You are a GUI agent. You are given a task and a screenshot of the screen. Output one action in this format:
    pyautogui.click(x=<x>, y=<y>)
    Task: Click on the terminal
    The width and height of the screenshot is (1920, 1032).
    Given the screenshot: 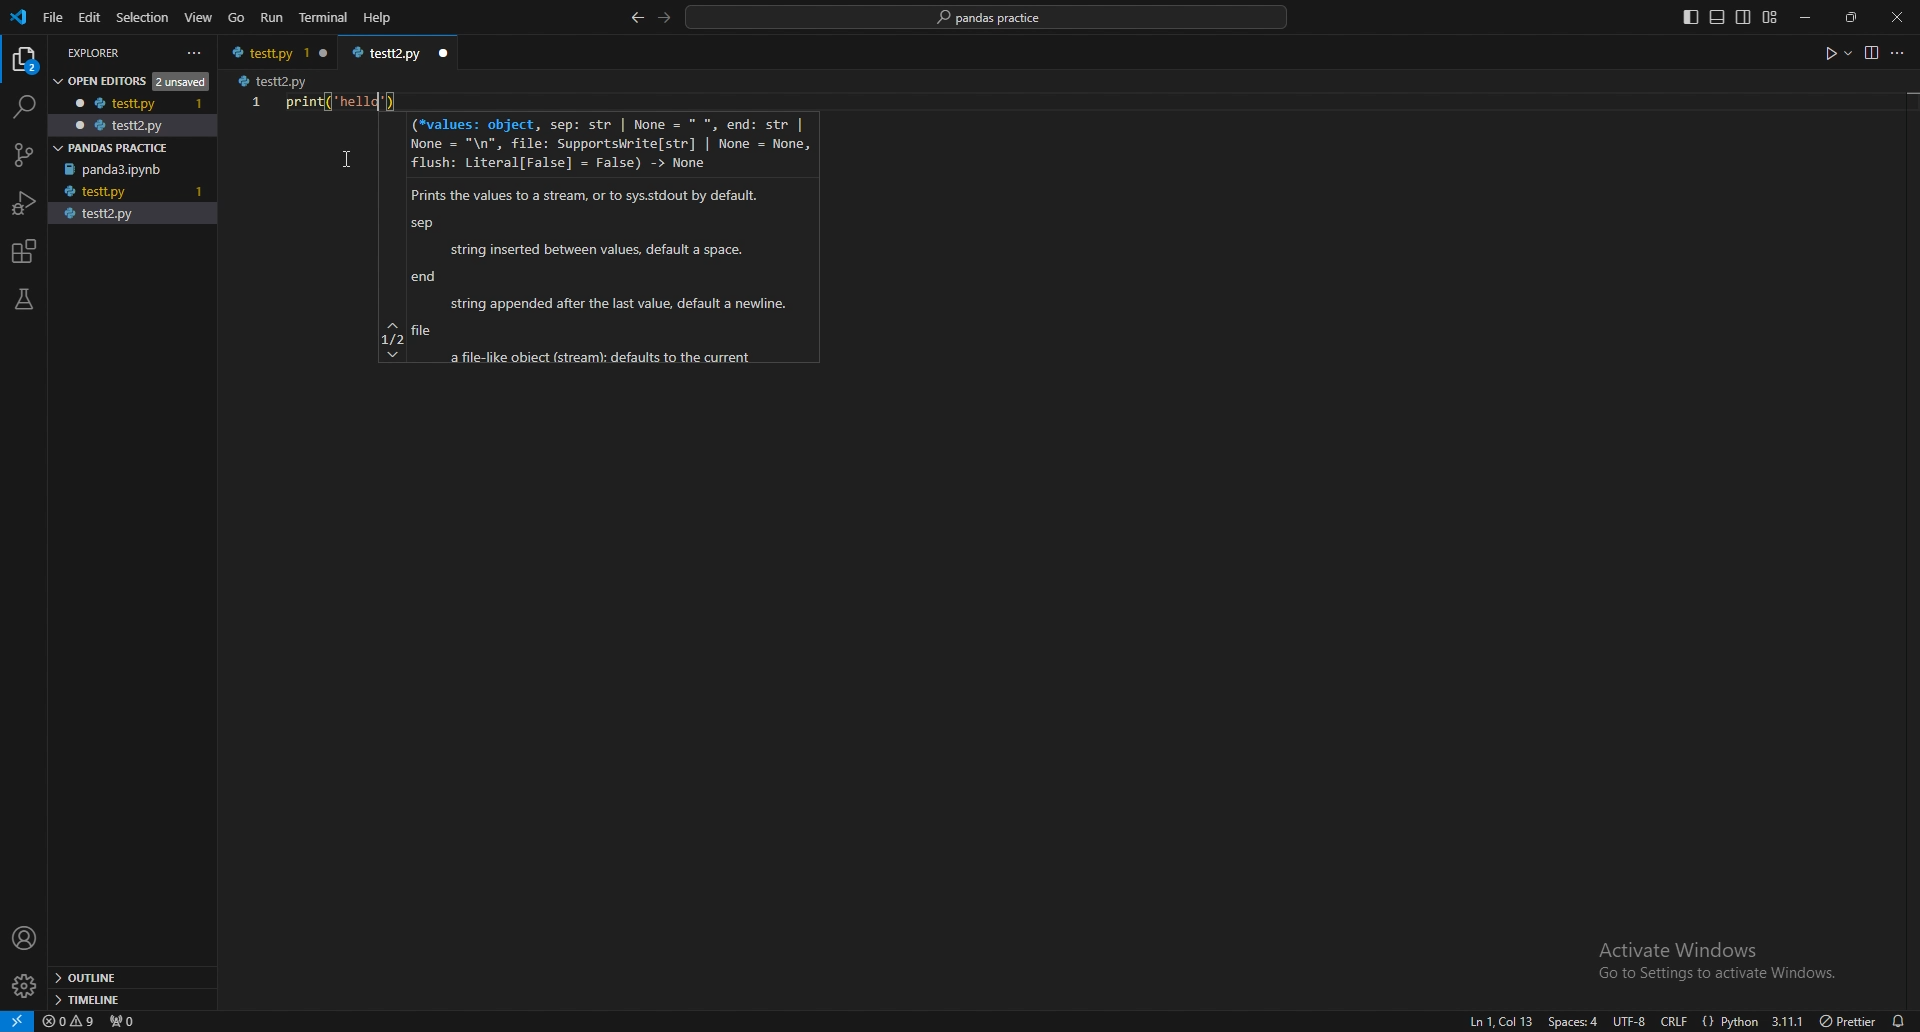 What is the action you would take?
    pyautogui.click(x=325, y=17)
    